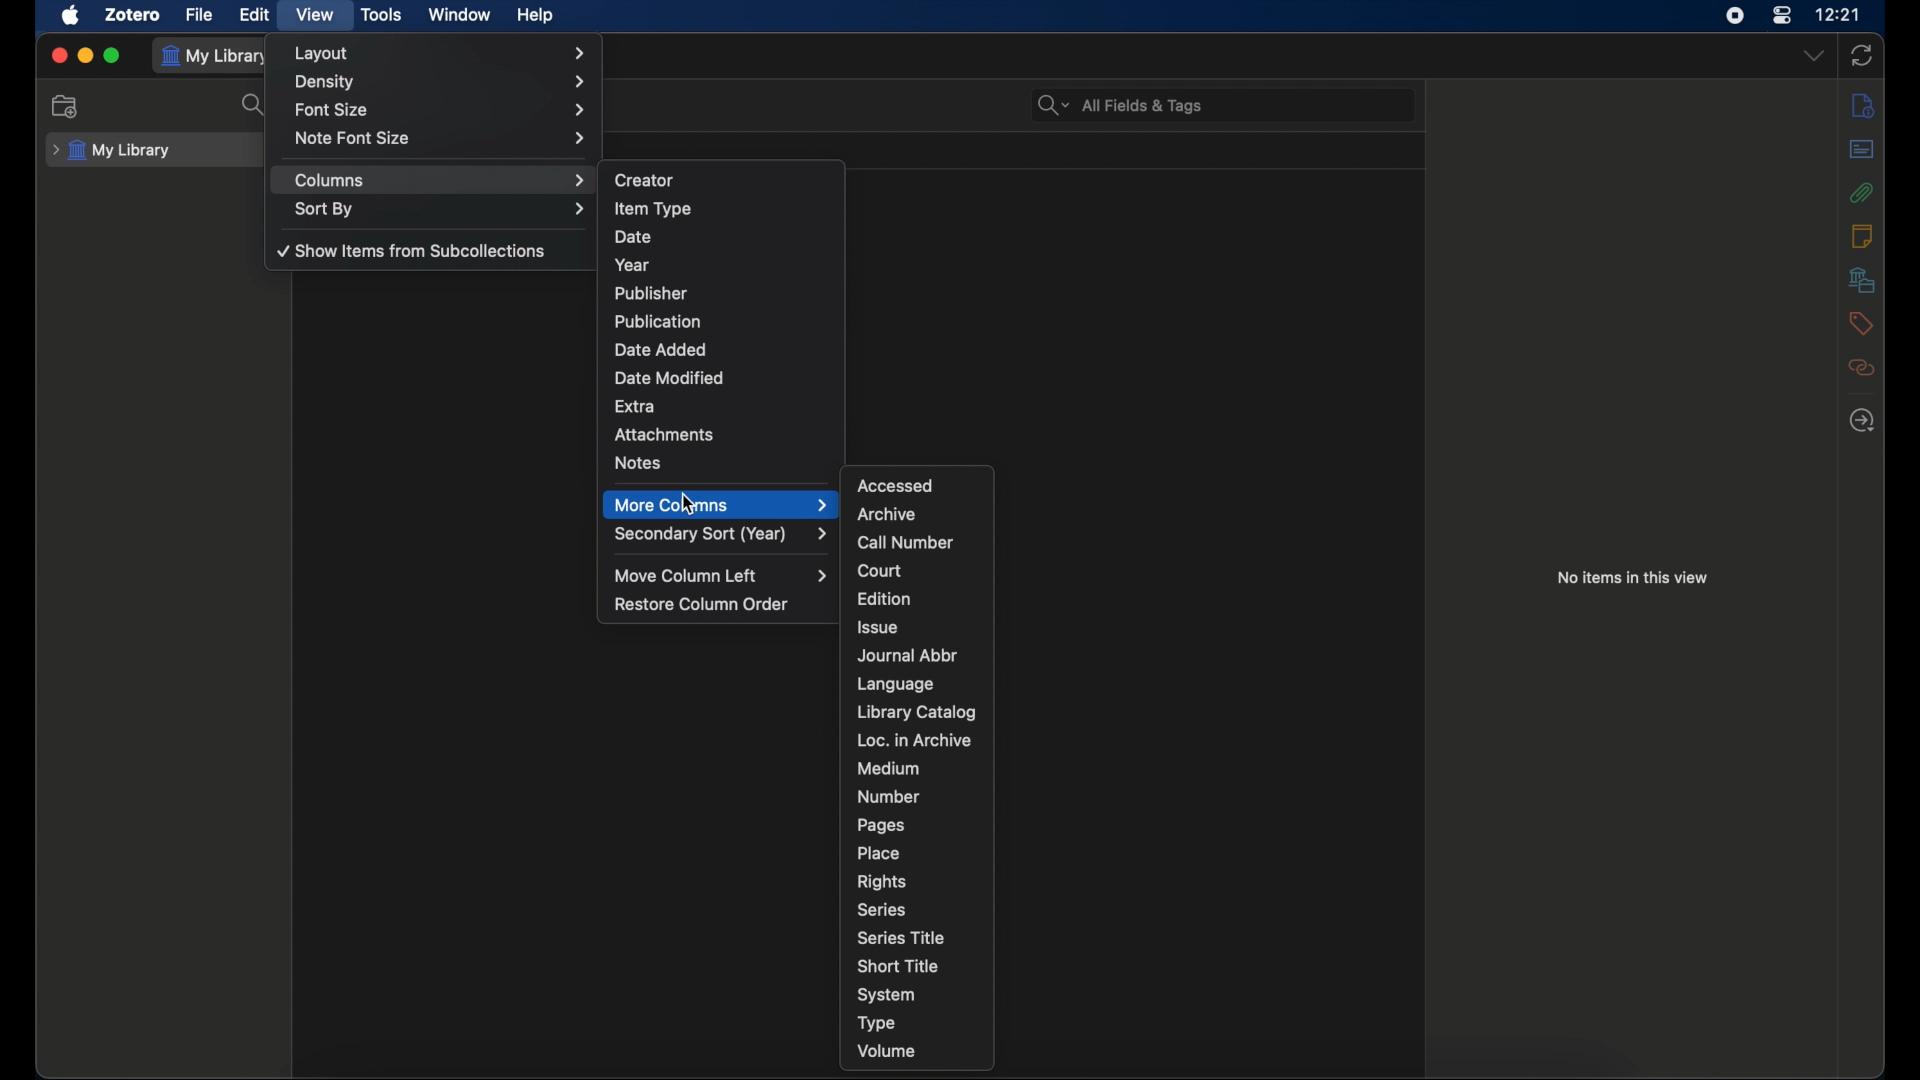 This screenshot has height=1080, width=1920. What do you see at coordinates (721, 504) in the screenshot?
I see `more columns` at bounding box center [721, 504].